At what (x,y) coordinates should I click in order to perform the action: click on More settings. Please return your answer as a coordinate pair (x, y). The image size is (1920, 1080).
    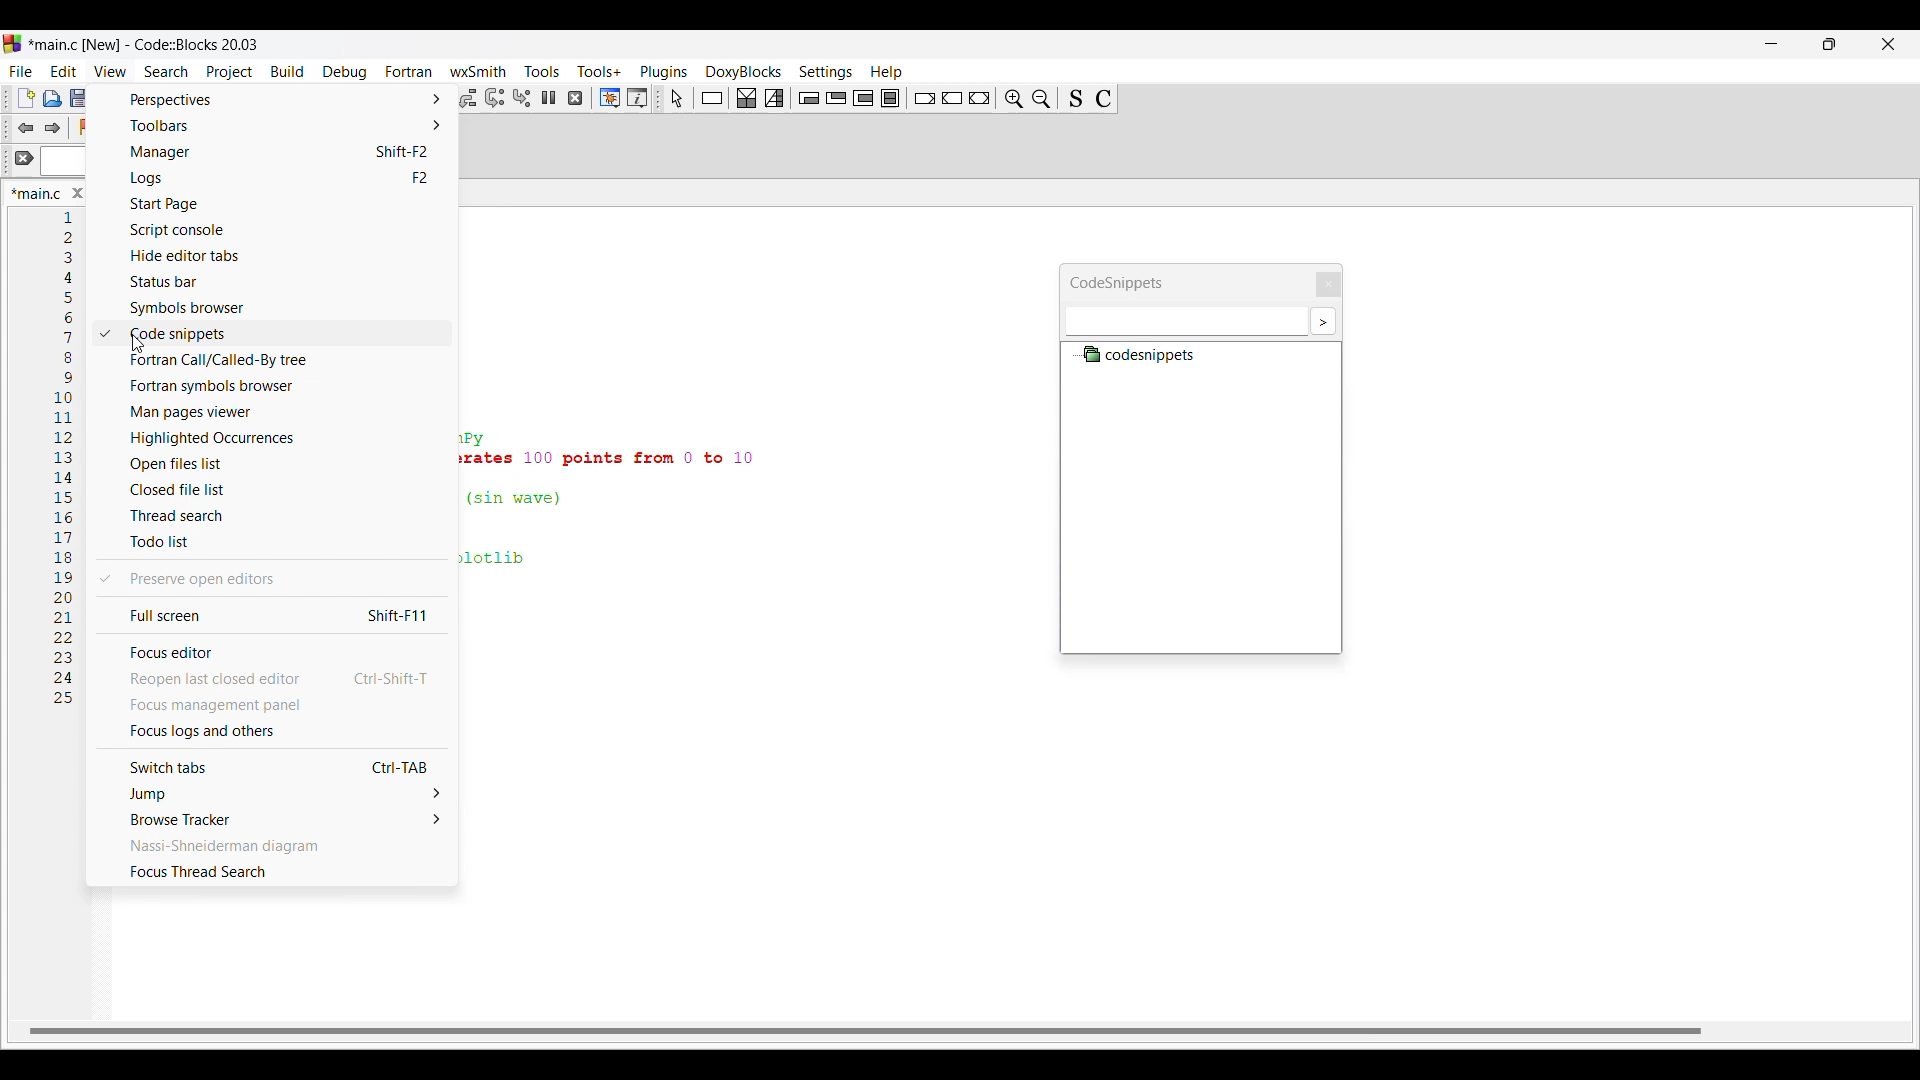
    Looking at the image, I should click on (1323, 321).